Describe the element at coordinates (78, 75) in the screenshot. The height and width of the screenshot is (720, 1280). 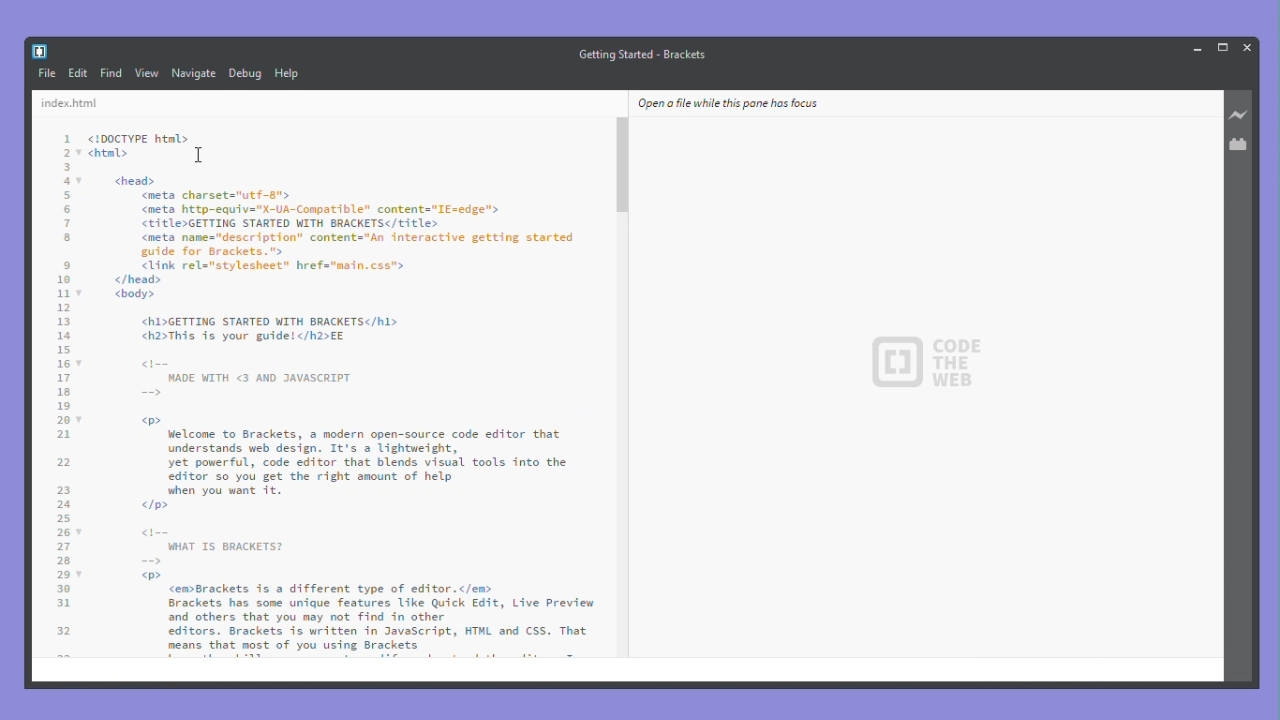
I see `edit` at that location.